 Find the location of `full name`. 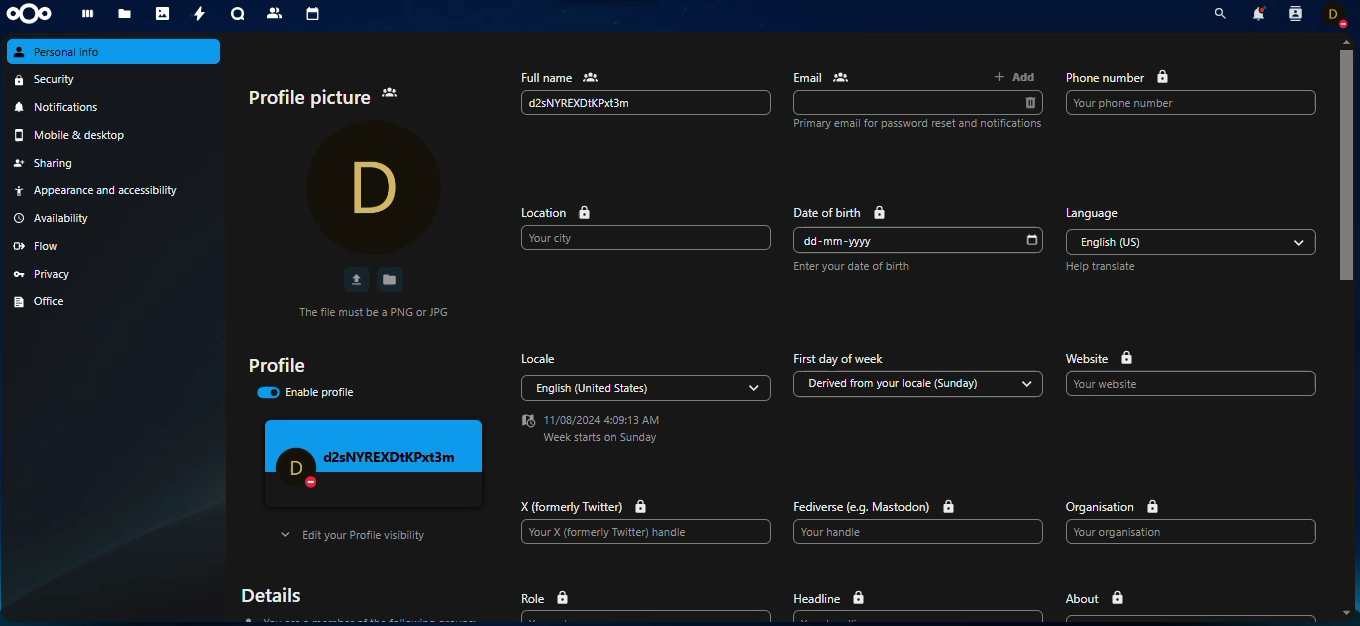

full name is located at coordinates (561, 78).